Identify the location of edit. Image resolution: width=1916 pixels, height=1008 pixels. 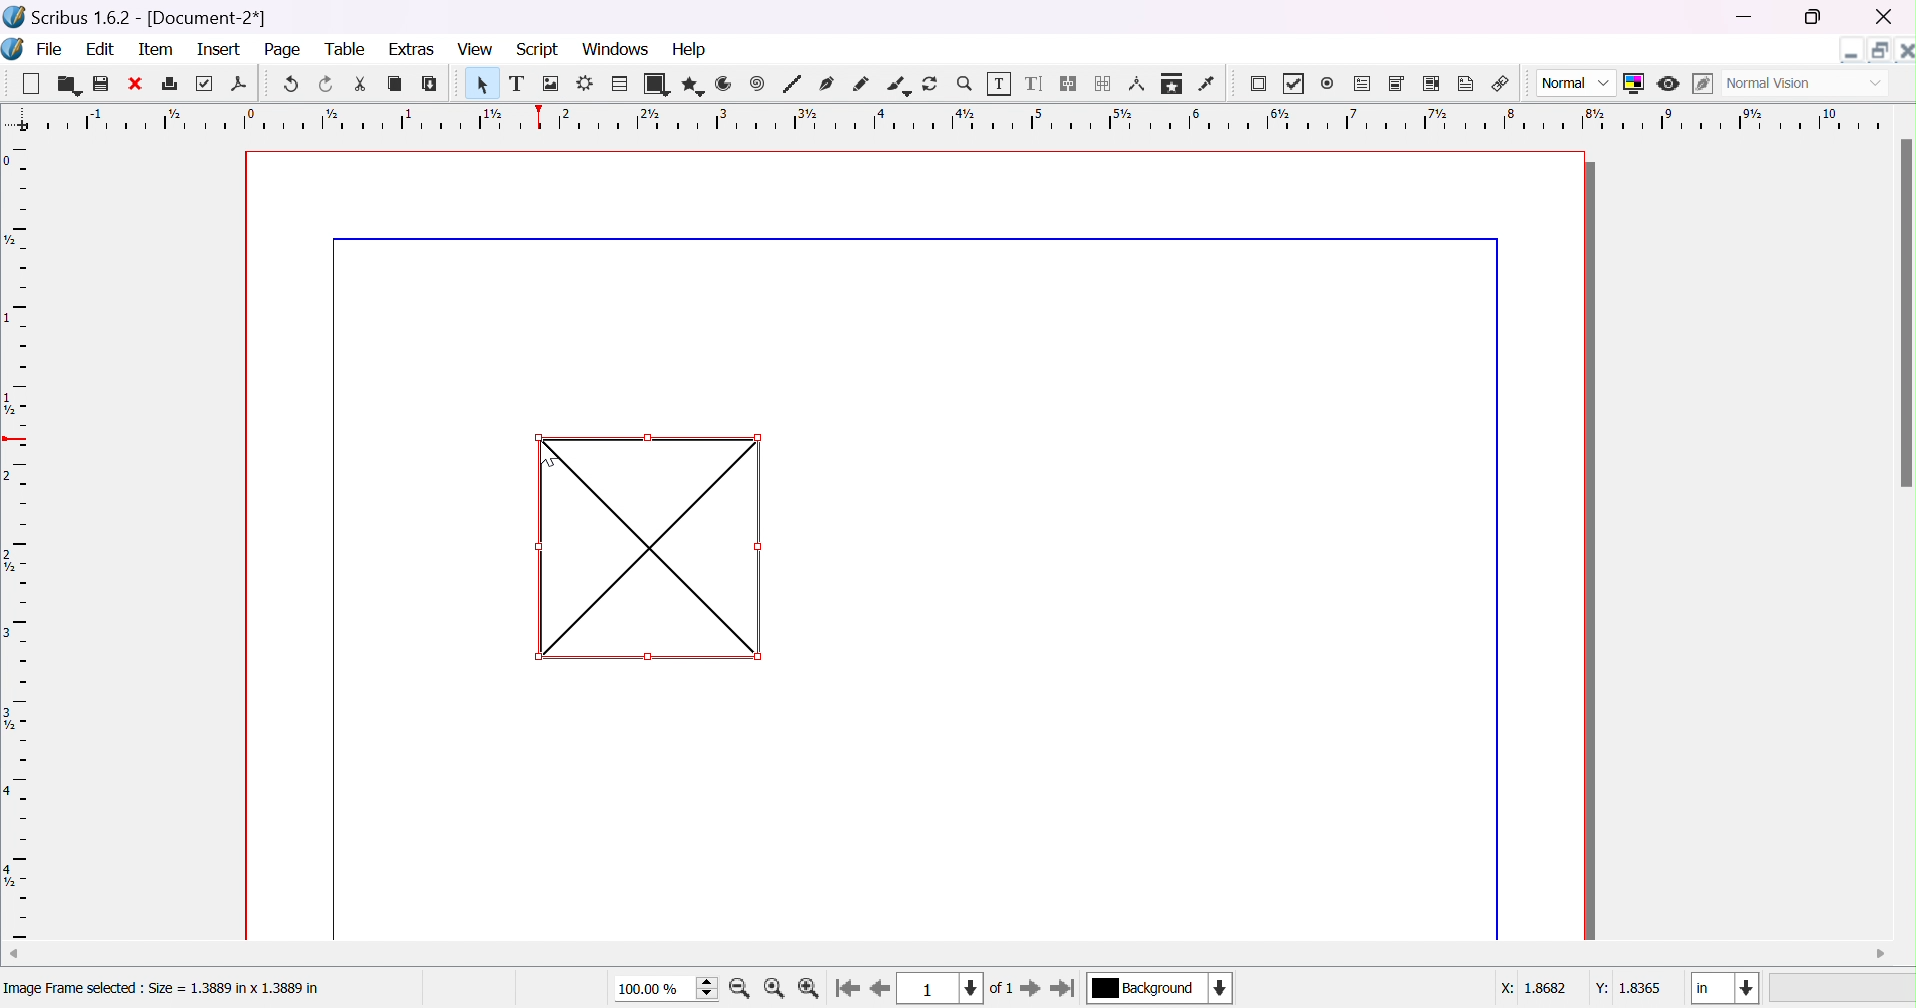
(100, 48).